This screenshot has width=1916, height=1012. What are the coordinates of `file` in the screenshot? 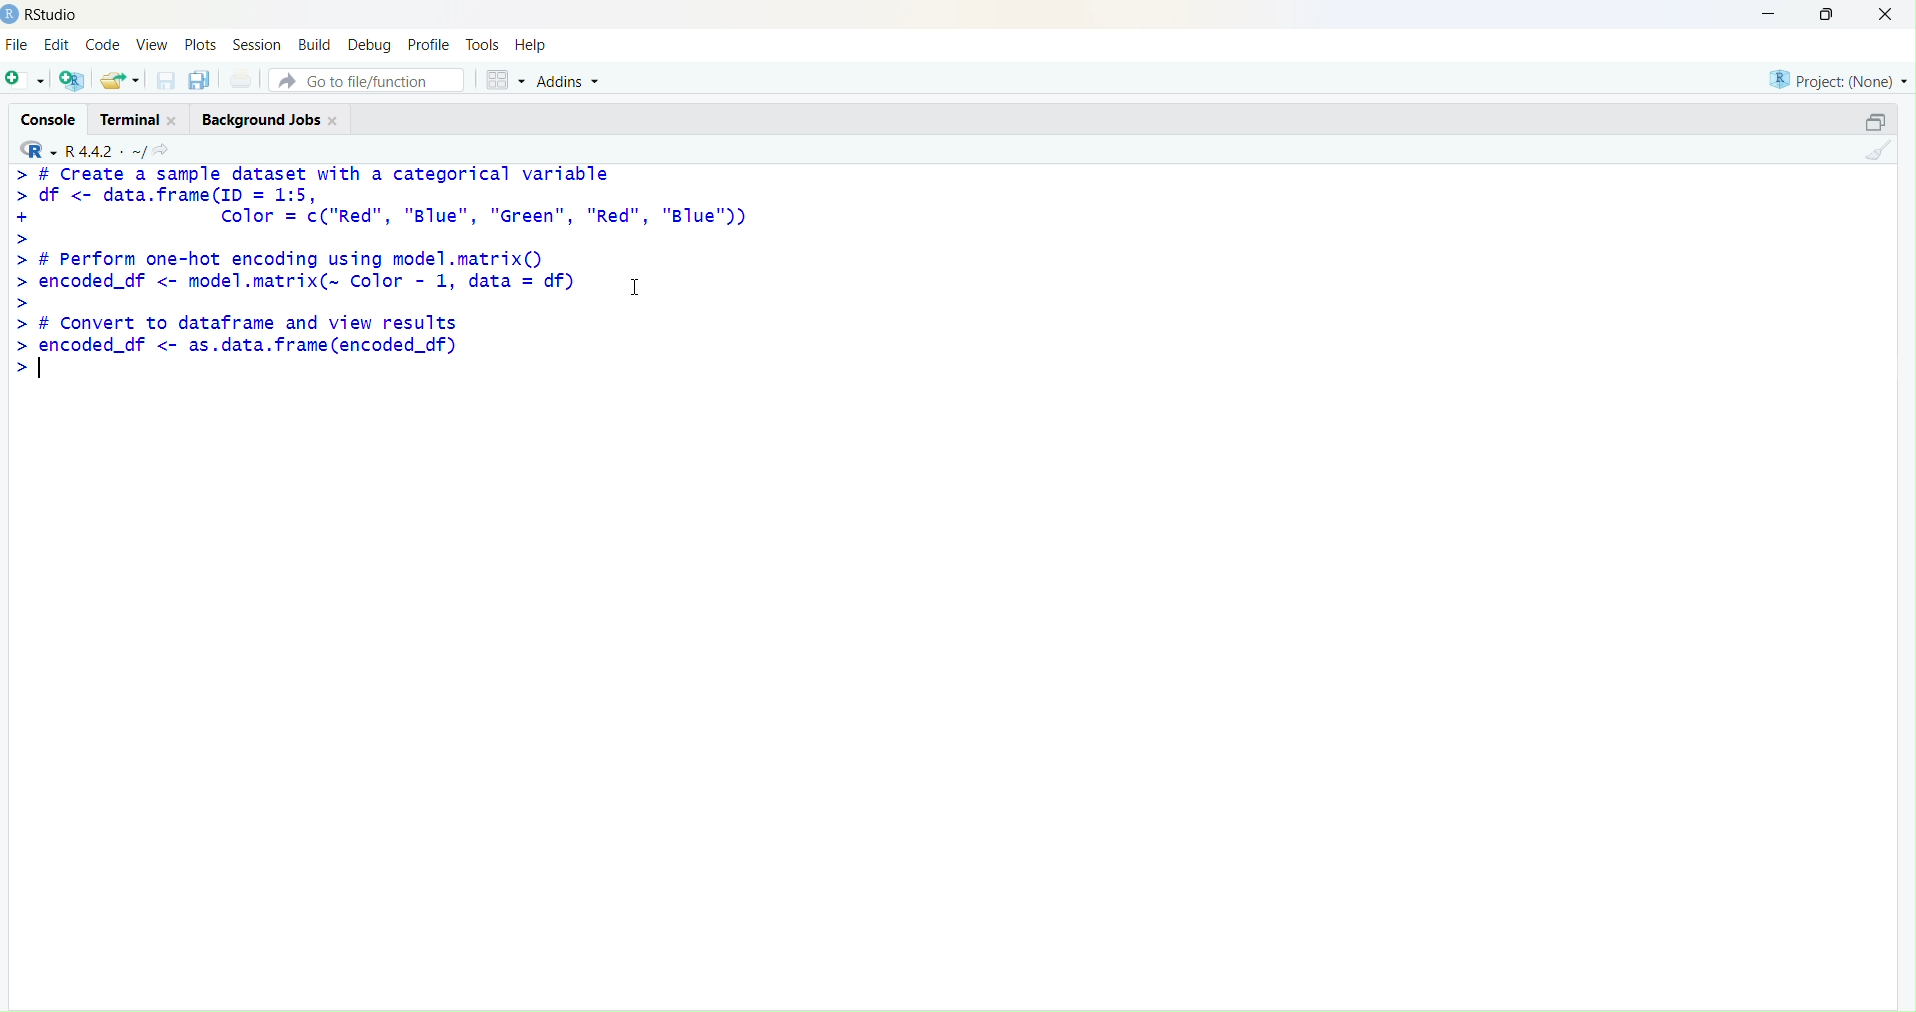 It's located at (17, 44).